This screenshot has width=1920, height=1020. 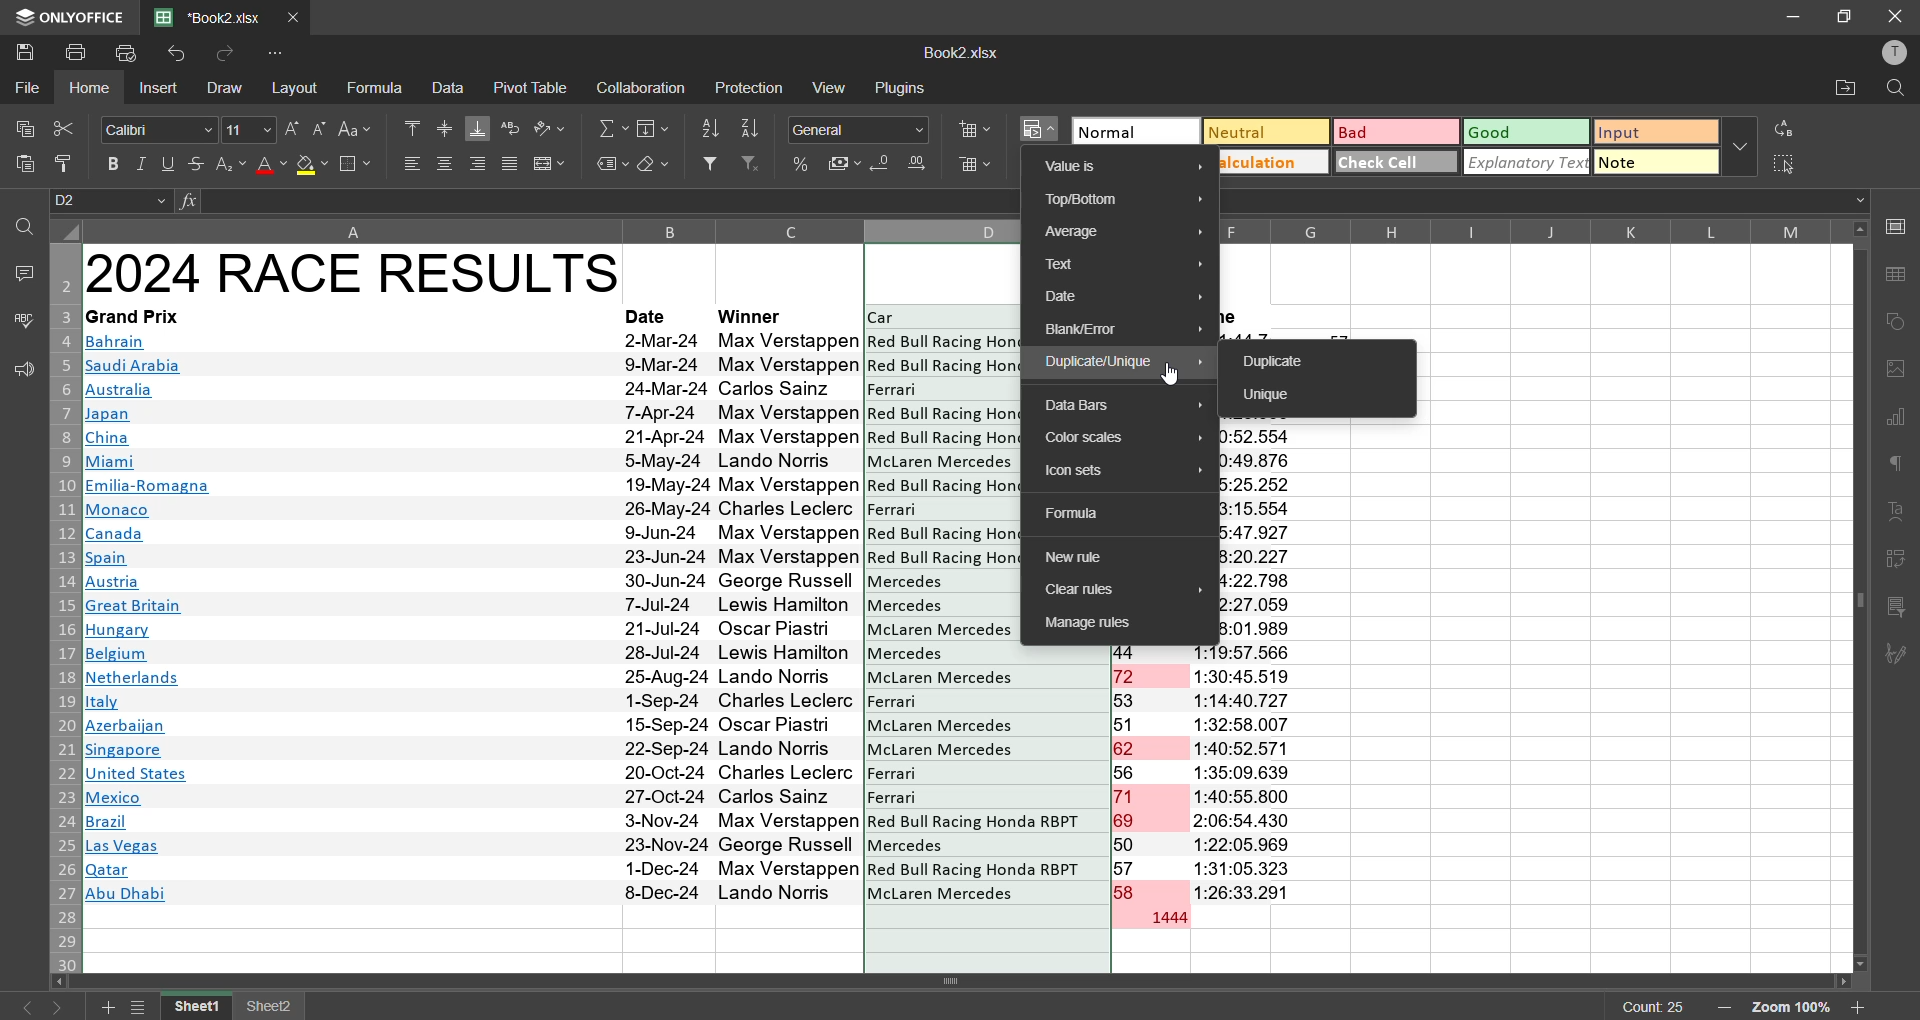 What do you see at coordinates (1151, 776) in the screenshot?
I see `laps` at bounding box center [1151, 776].